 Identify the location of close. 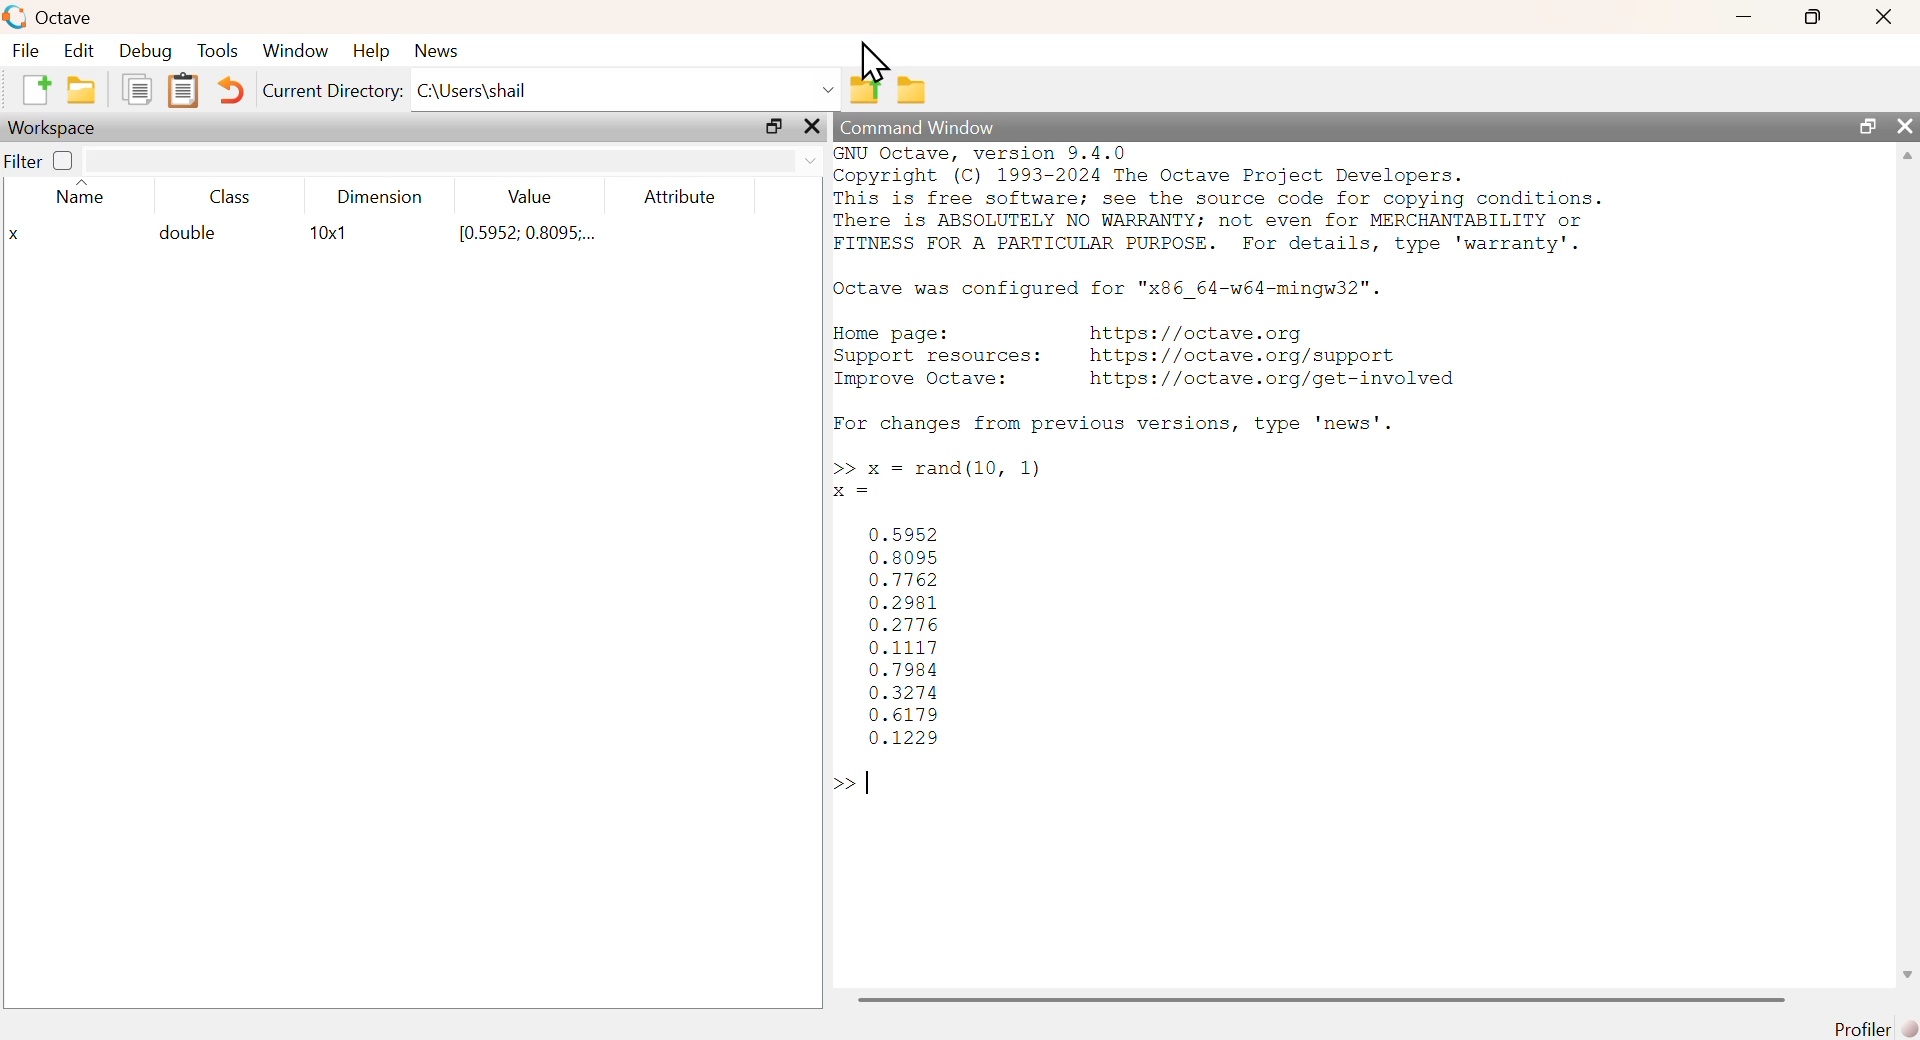
(1882, 19).